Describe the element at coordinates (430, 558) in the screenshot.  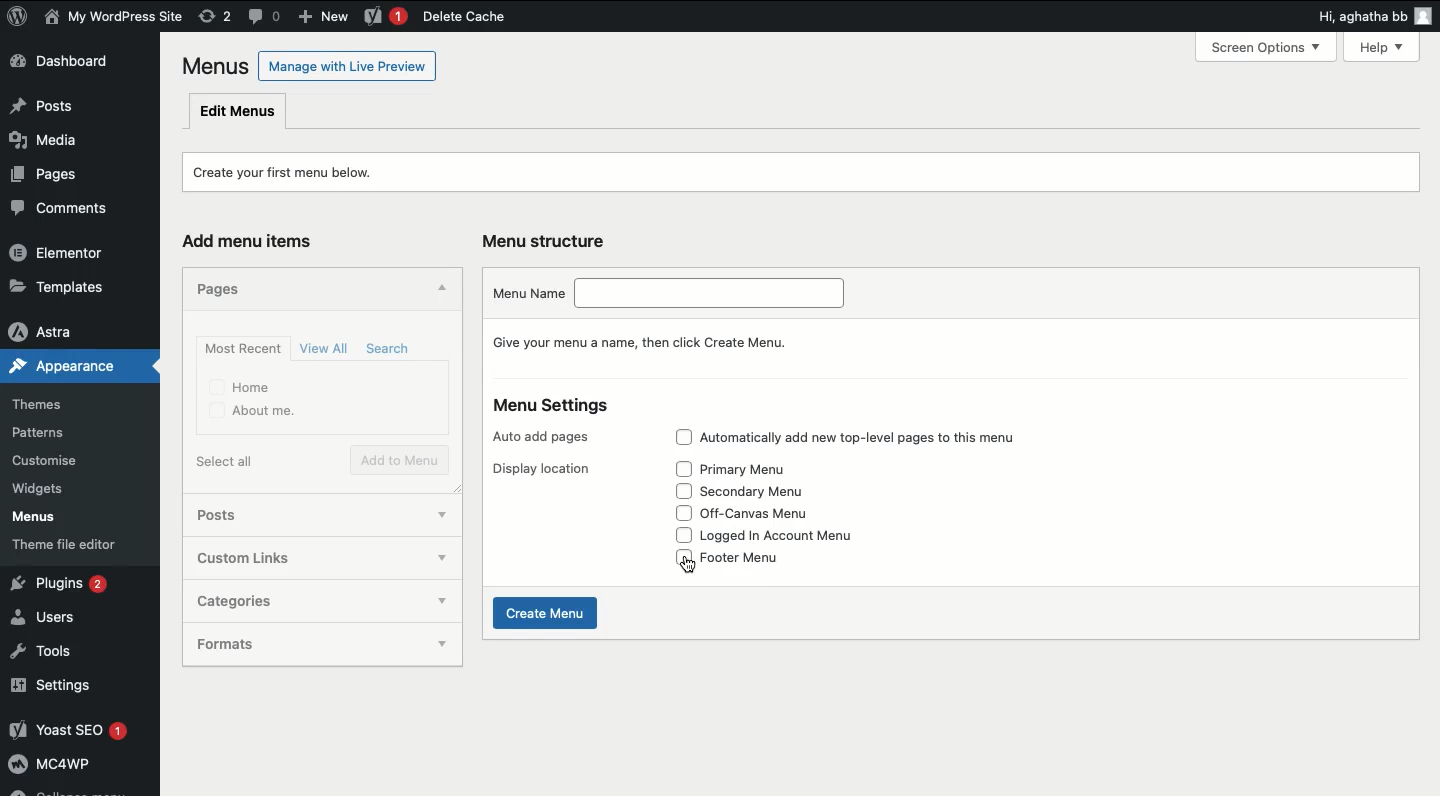
I see `show` at that location.